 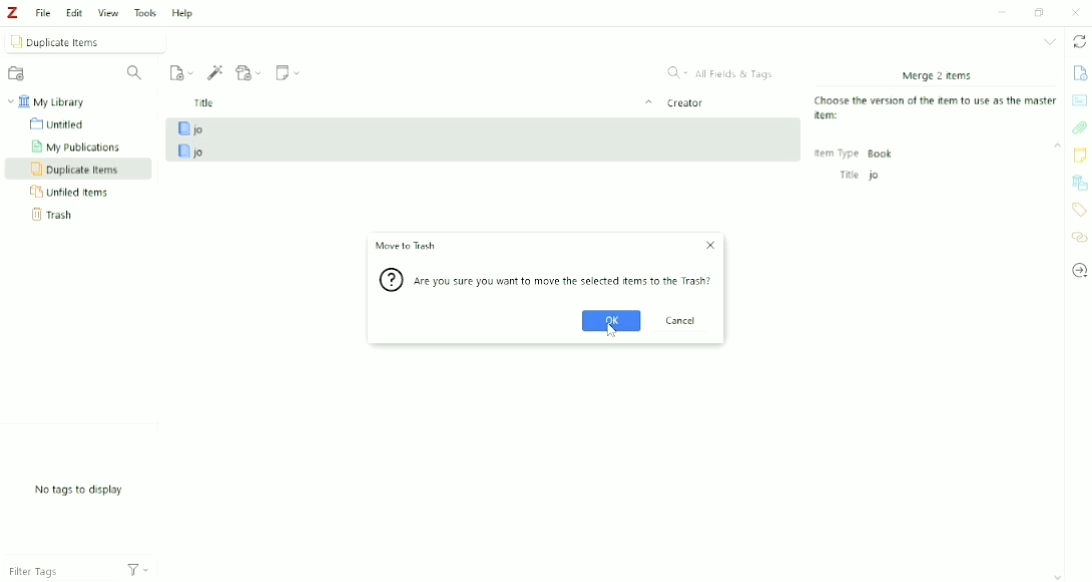 I want to click on Item Type Book, so click(x=855, y=153).